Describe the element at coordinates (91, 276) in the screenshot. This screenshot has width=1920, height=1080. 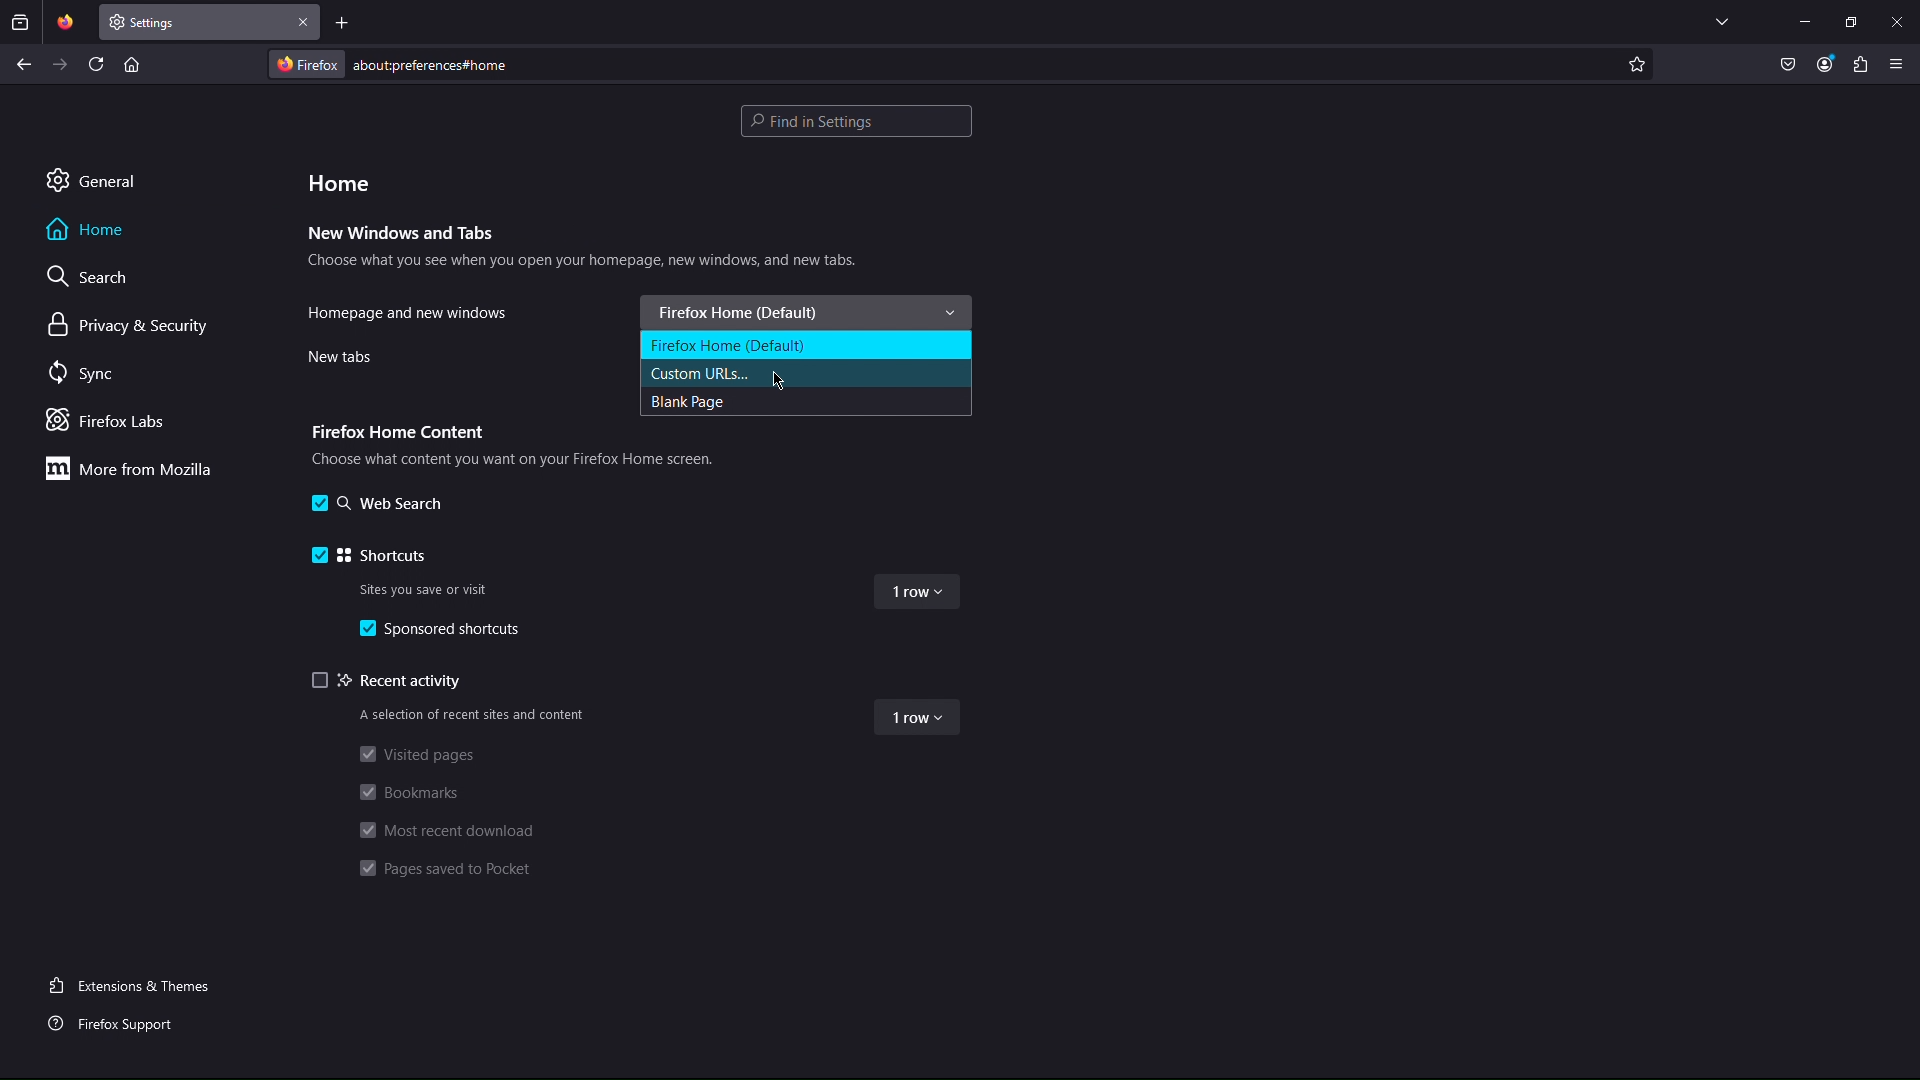
I see `Search` at that location.